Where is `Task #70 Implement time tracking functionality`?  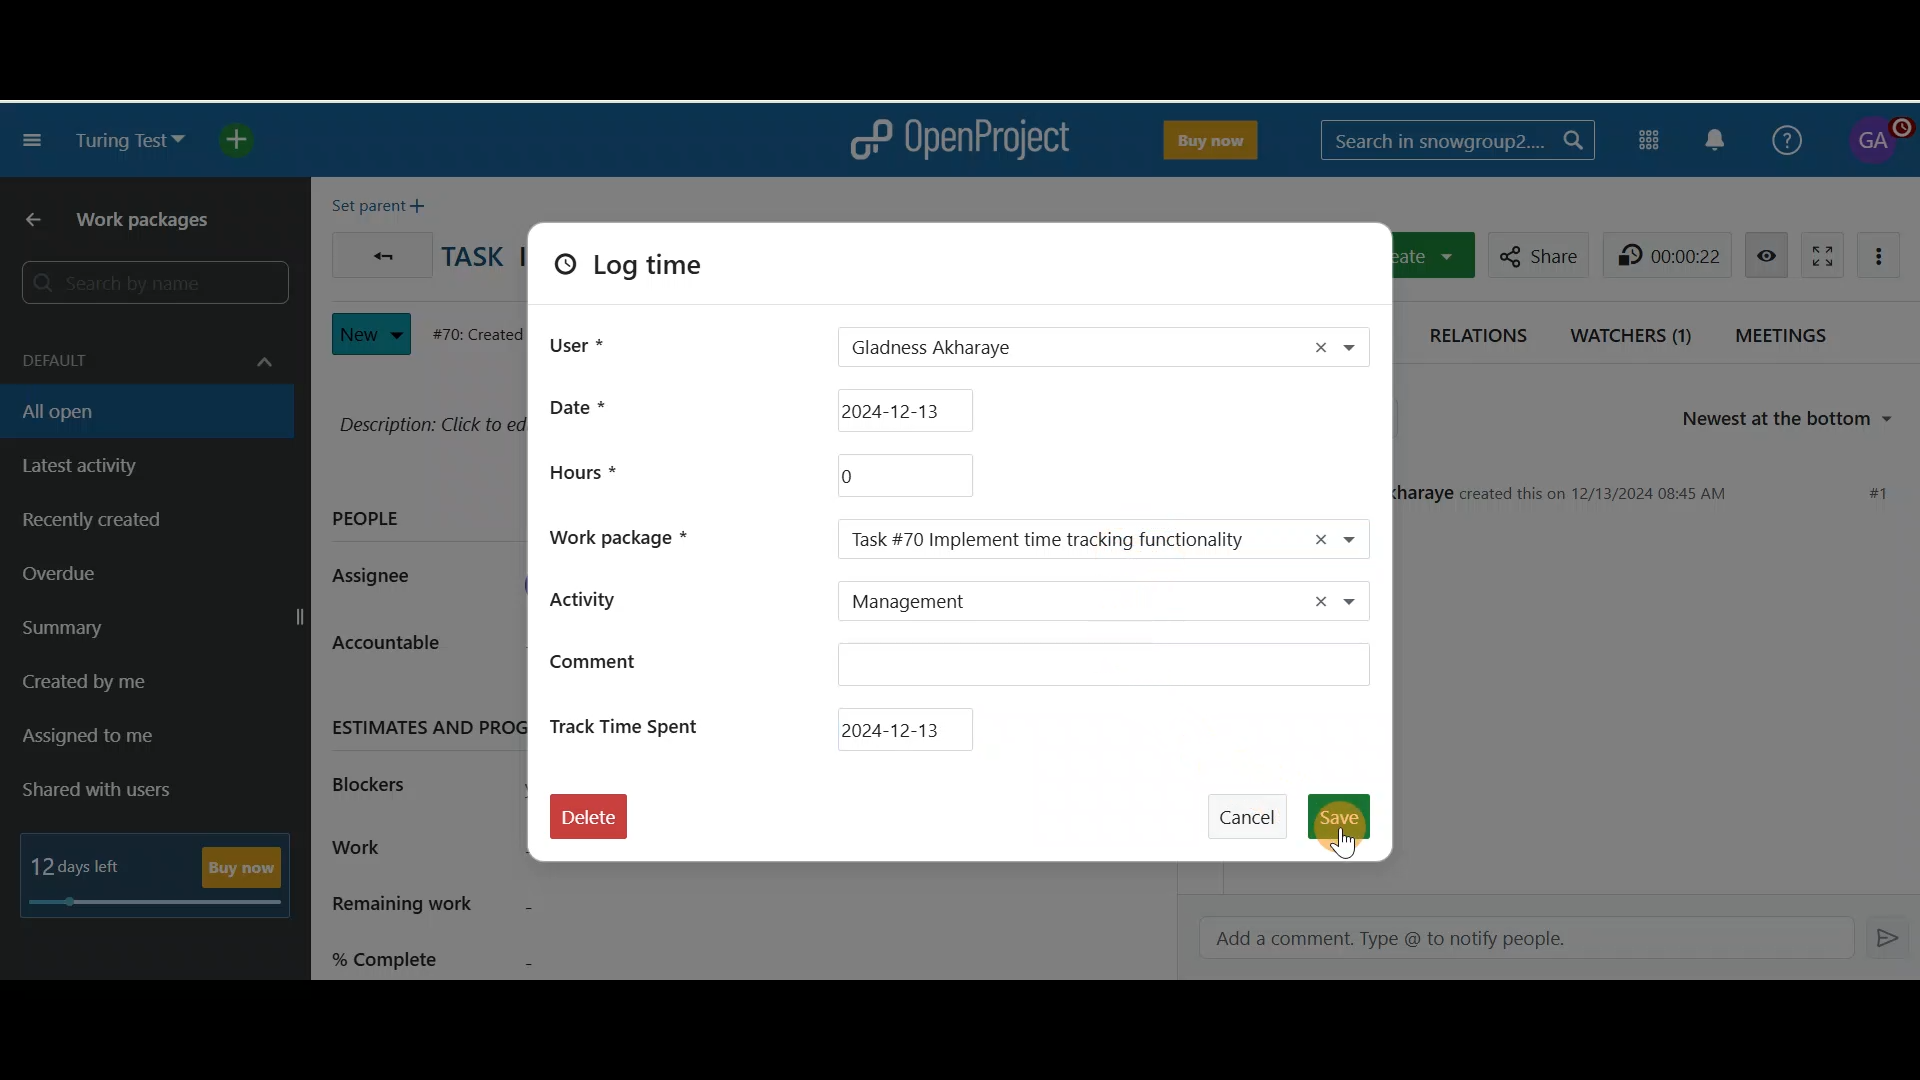
Task #70 Implement time tracking functionality is located at coordinates (1058, 539).